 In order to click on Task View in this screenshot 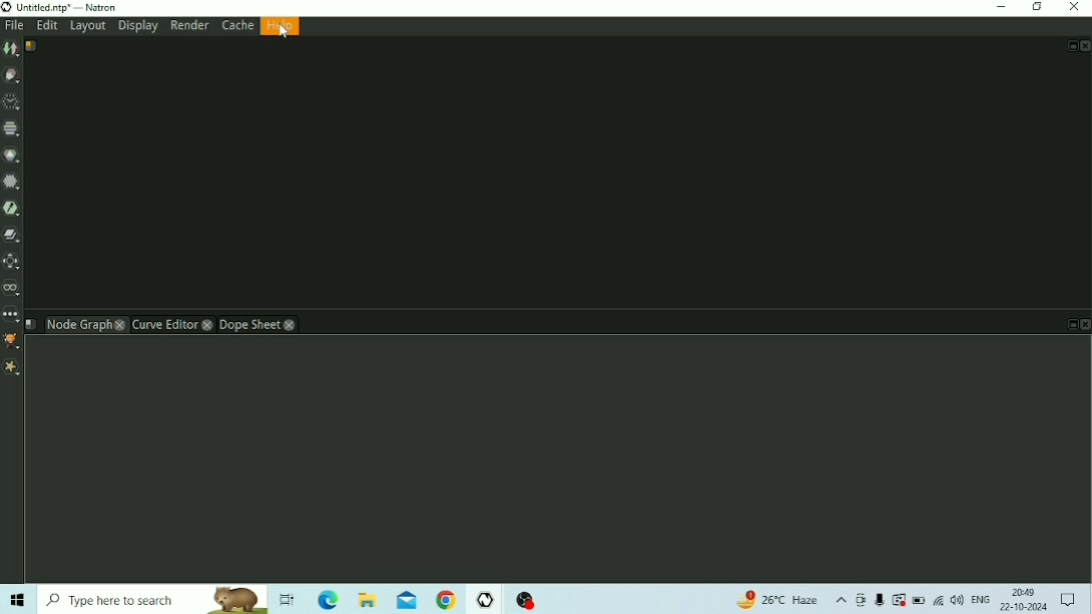, I will do `click(289, 600)`.